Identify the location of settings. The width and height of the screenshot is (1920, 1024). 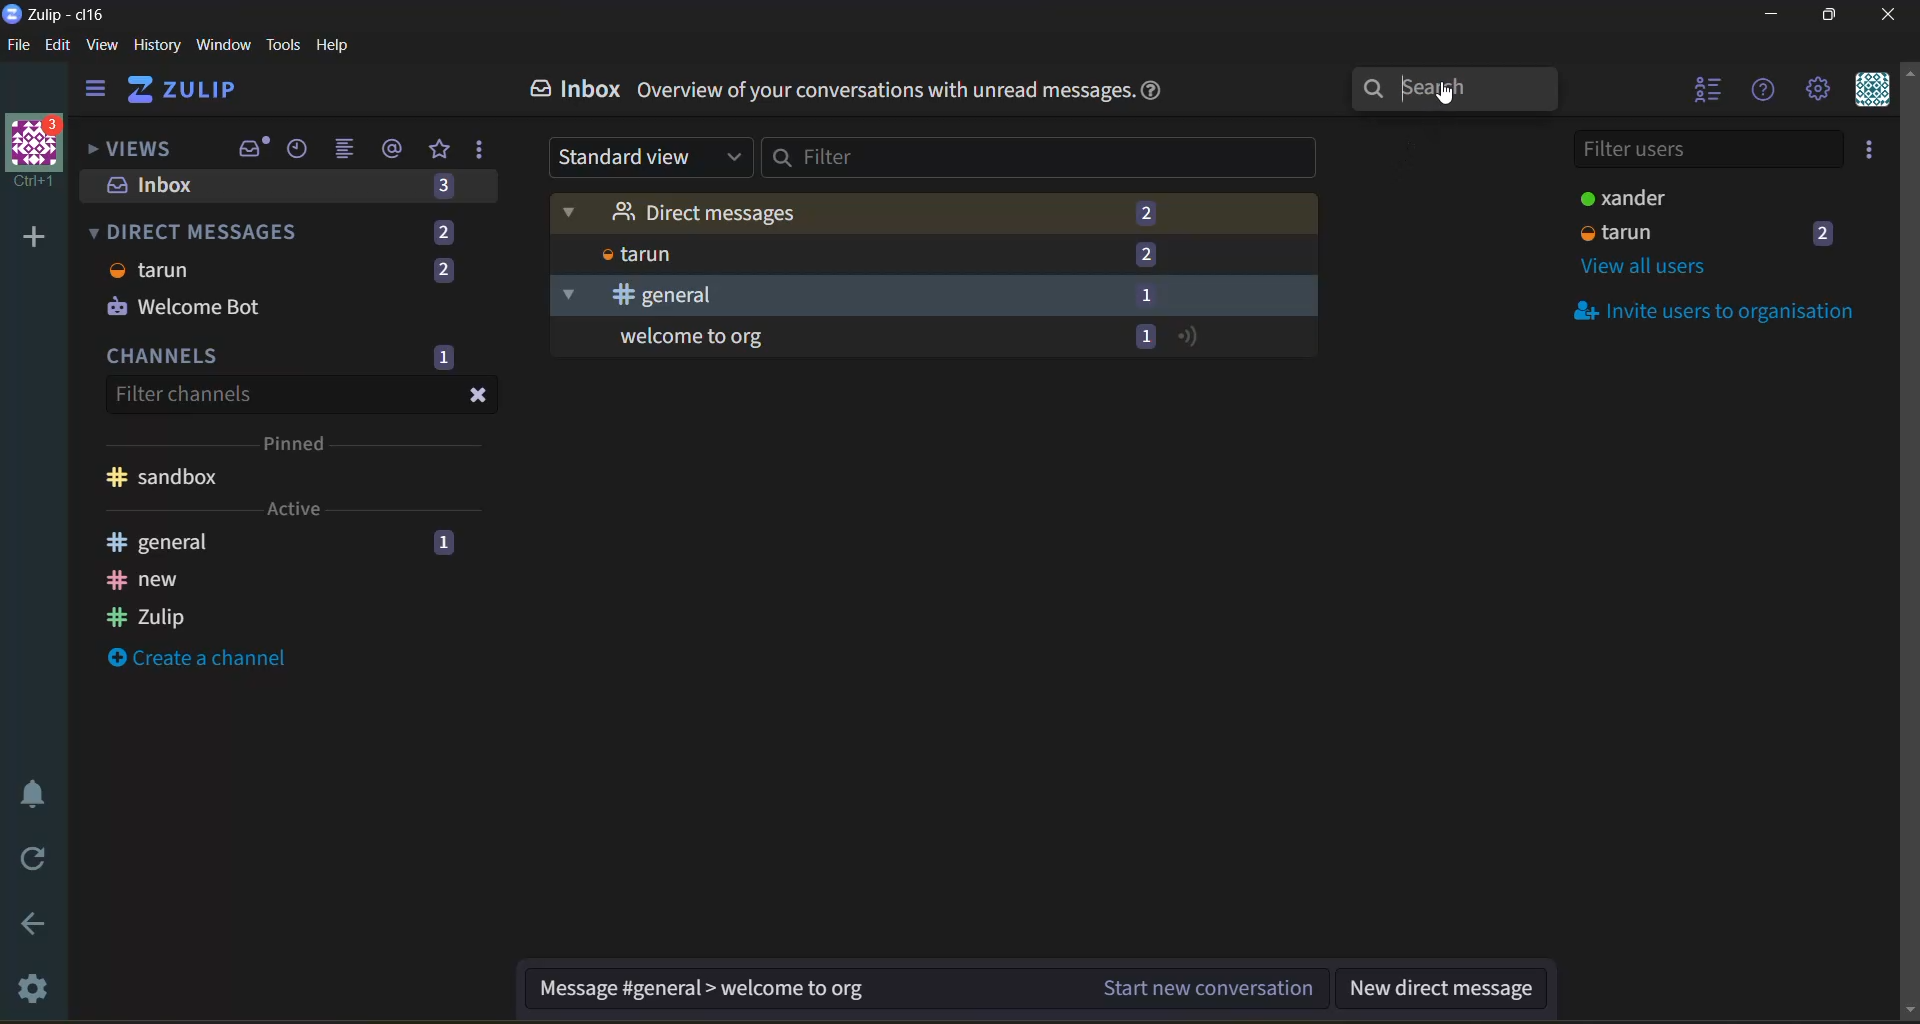
(39, 985).